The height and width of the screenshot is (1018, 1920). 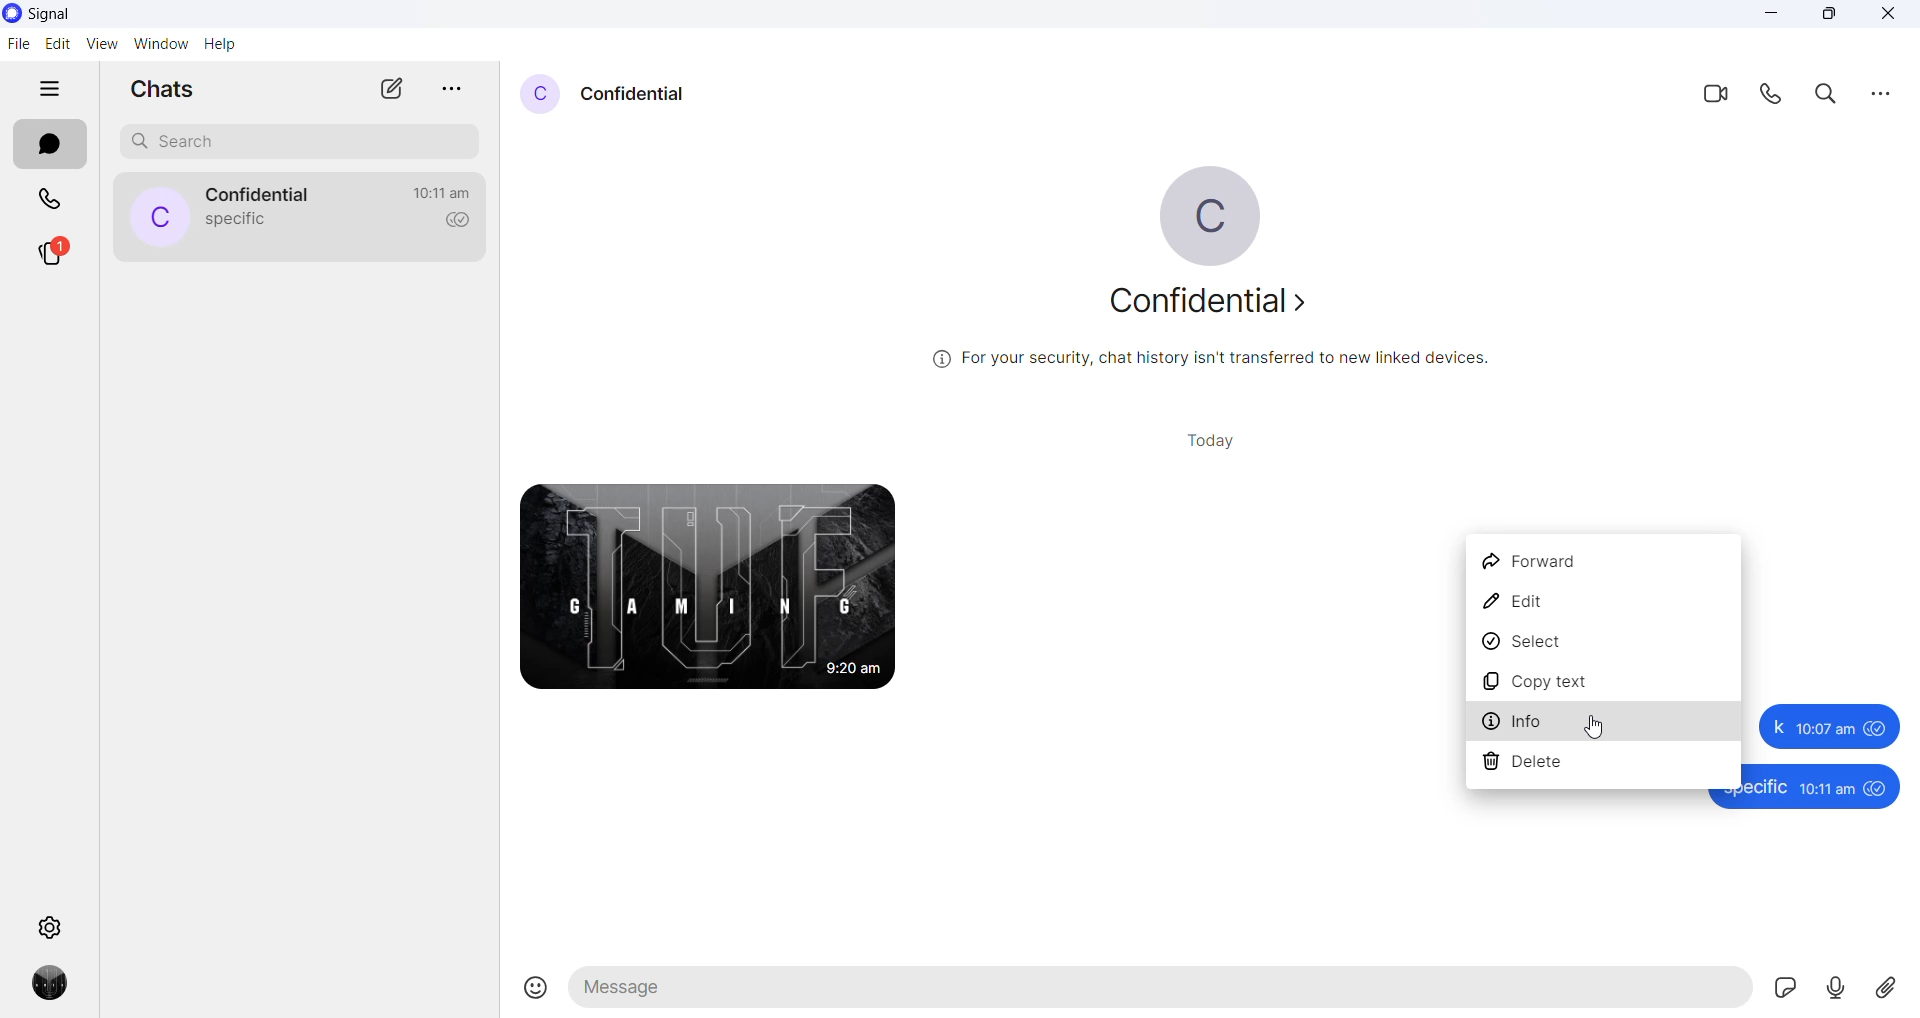 What do you see at coordinates (158, 89) in the screenshot?
I see `chats heading` at bounding box center [158, 89].